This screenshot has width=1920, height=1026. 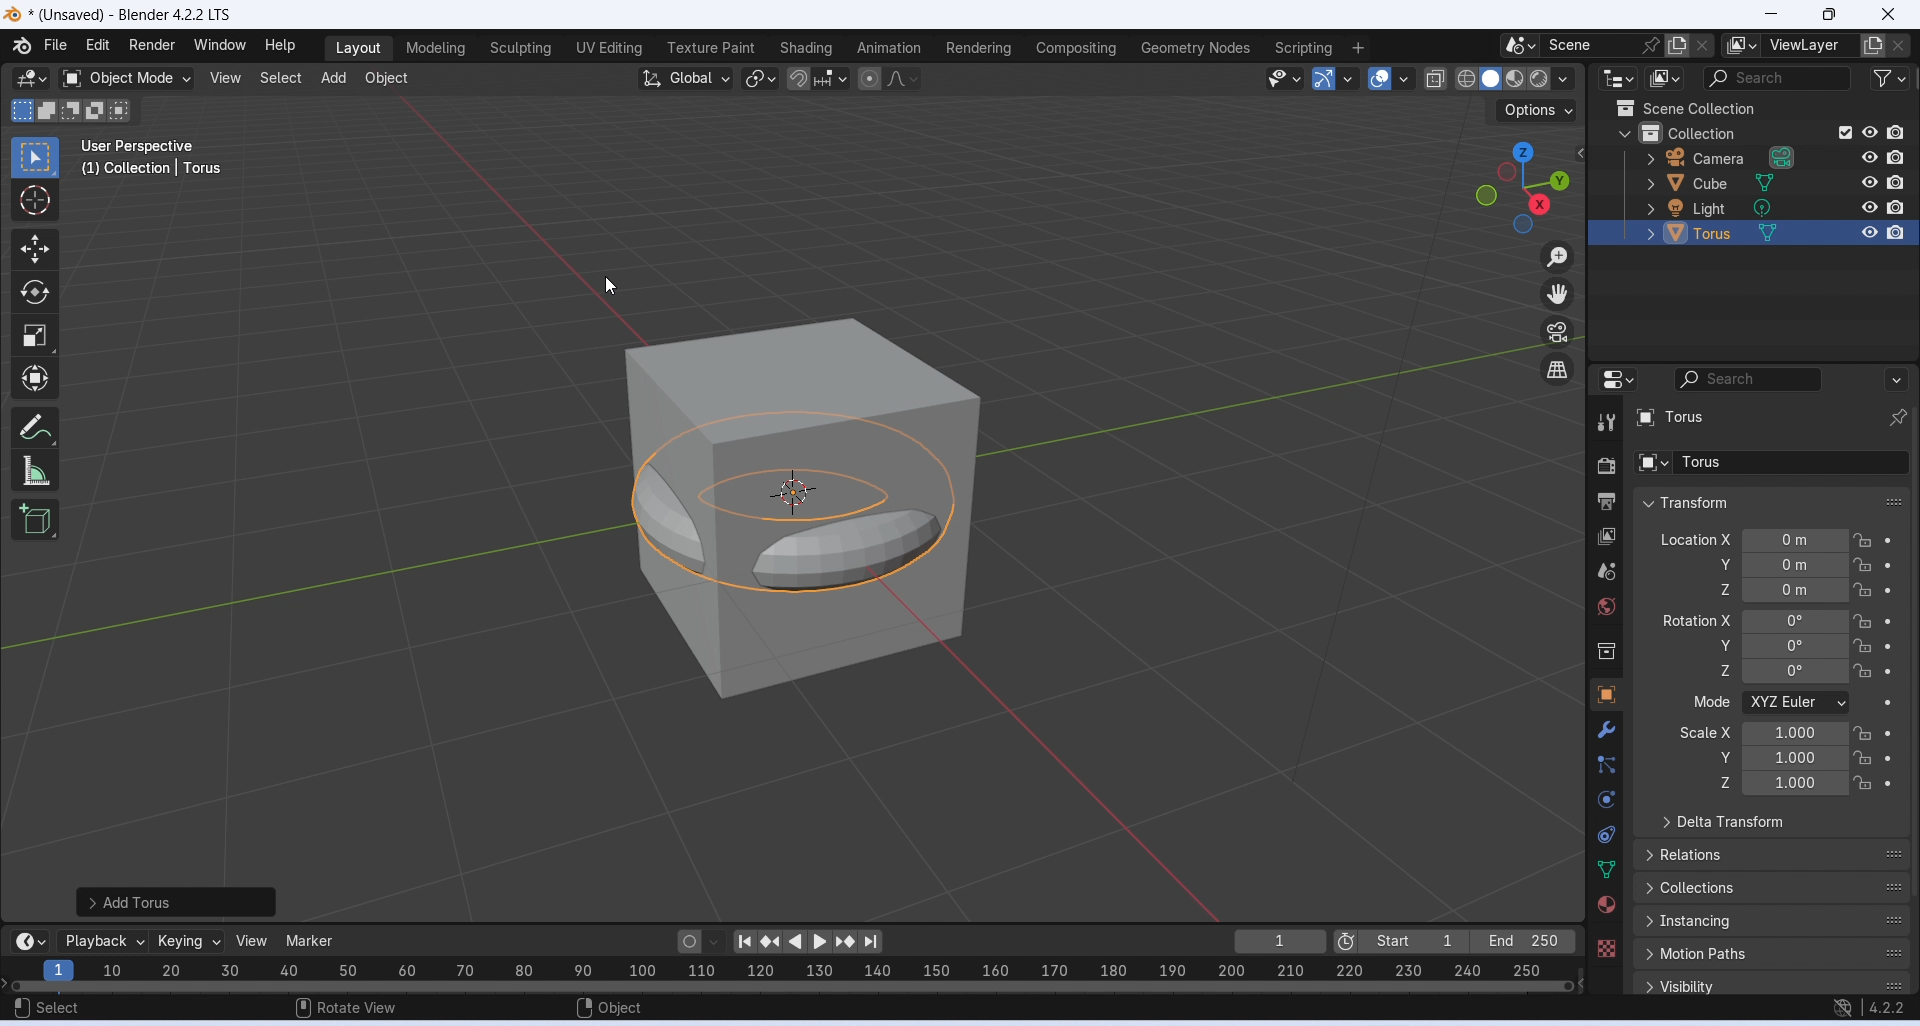 I want to click on Tool, so click(x=1605, y=422).